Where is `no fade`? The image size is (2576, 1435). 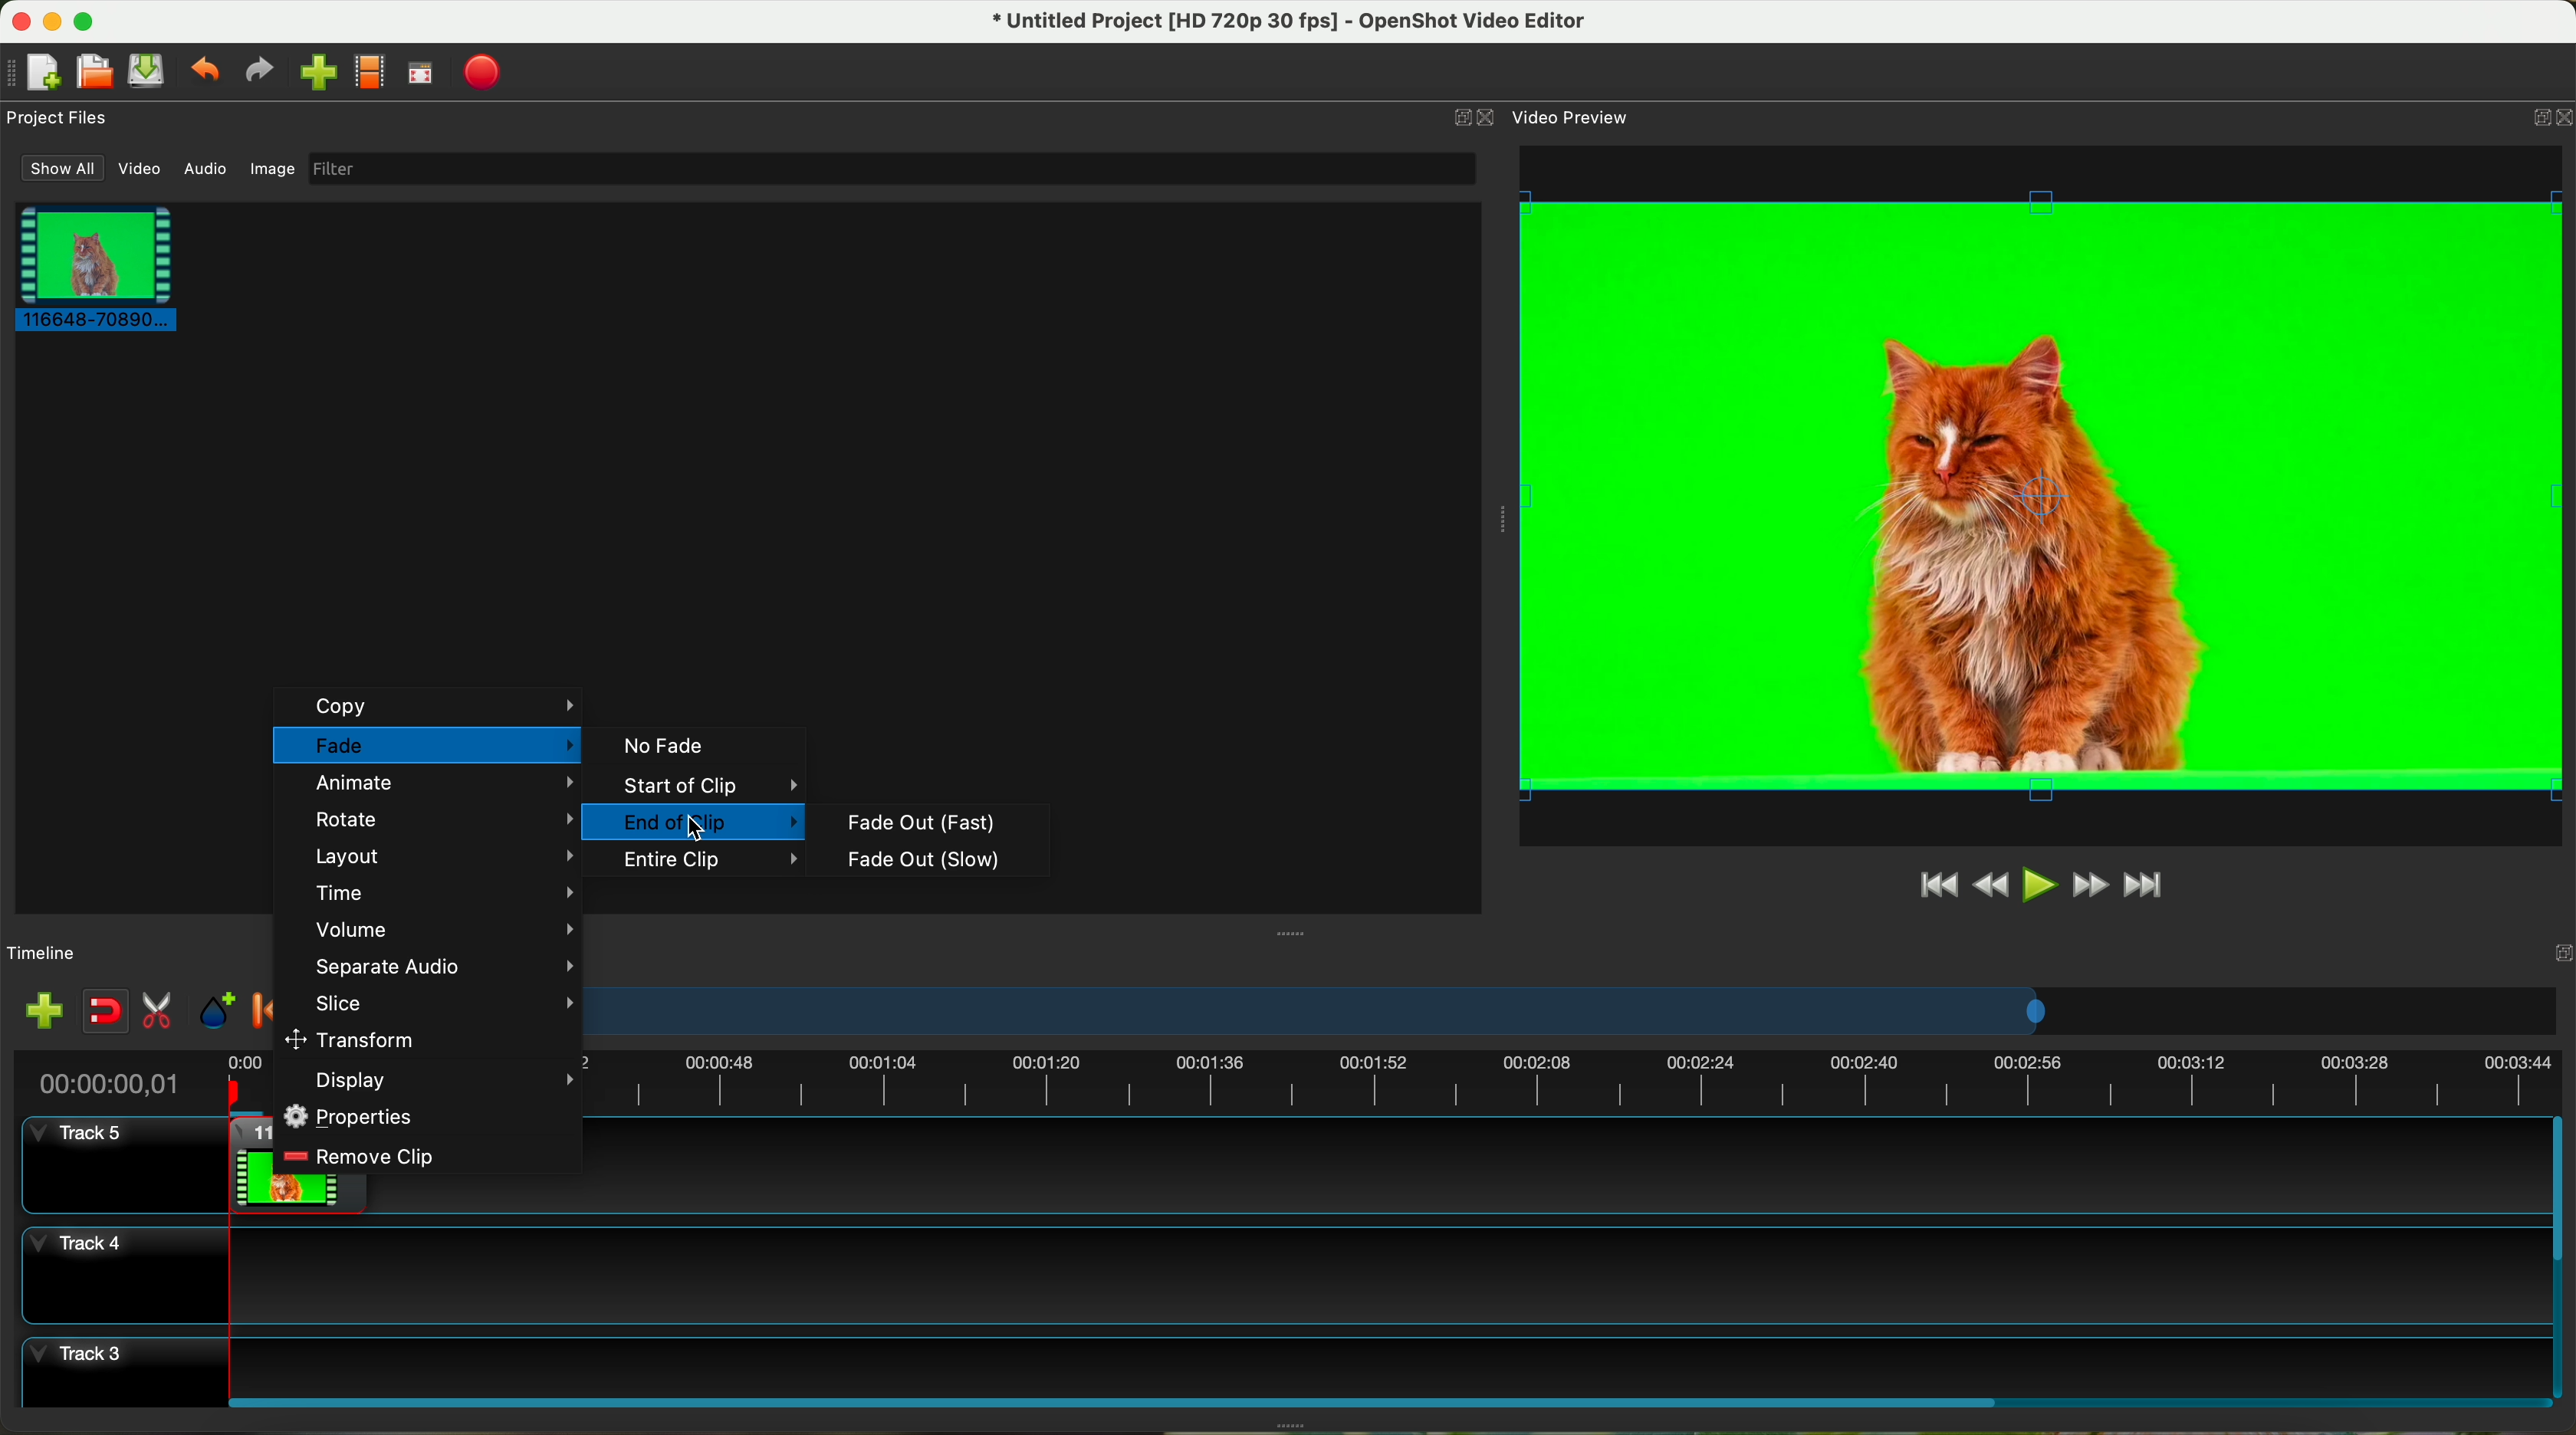
no fade is located at coordinates (661, 745).